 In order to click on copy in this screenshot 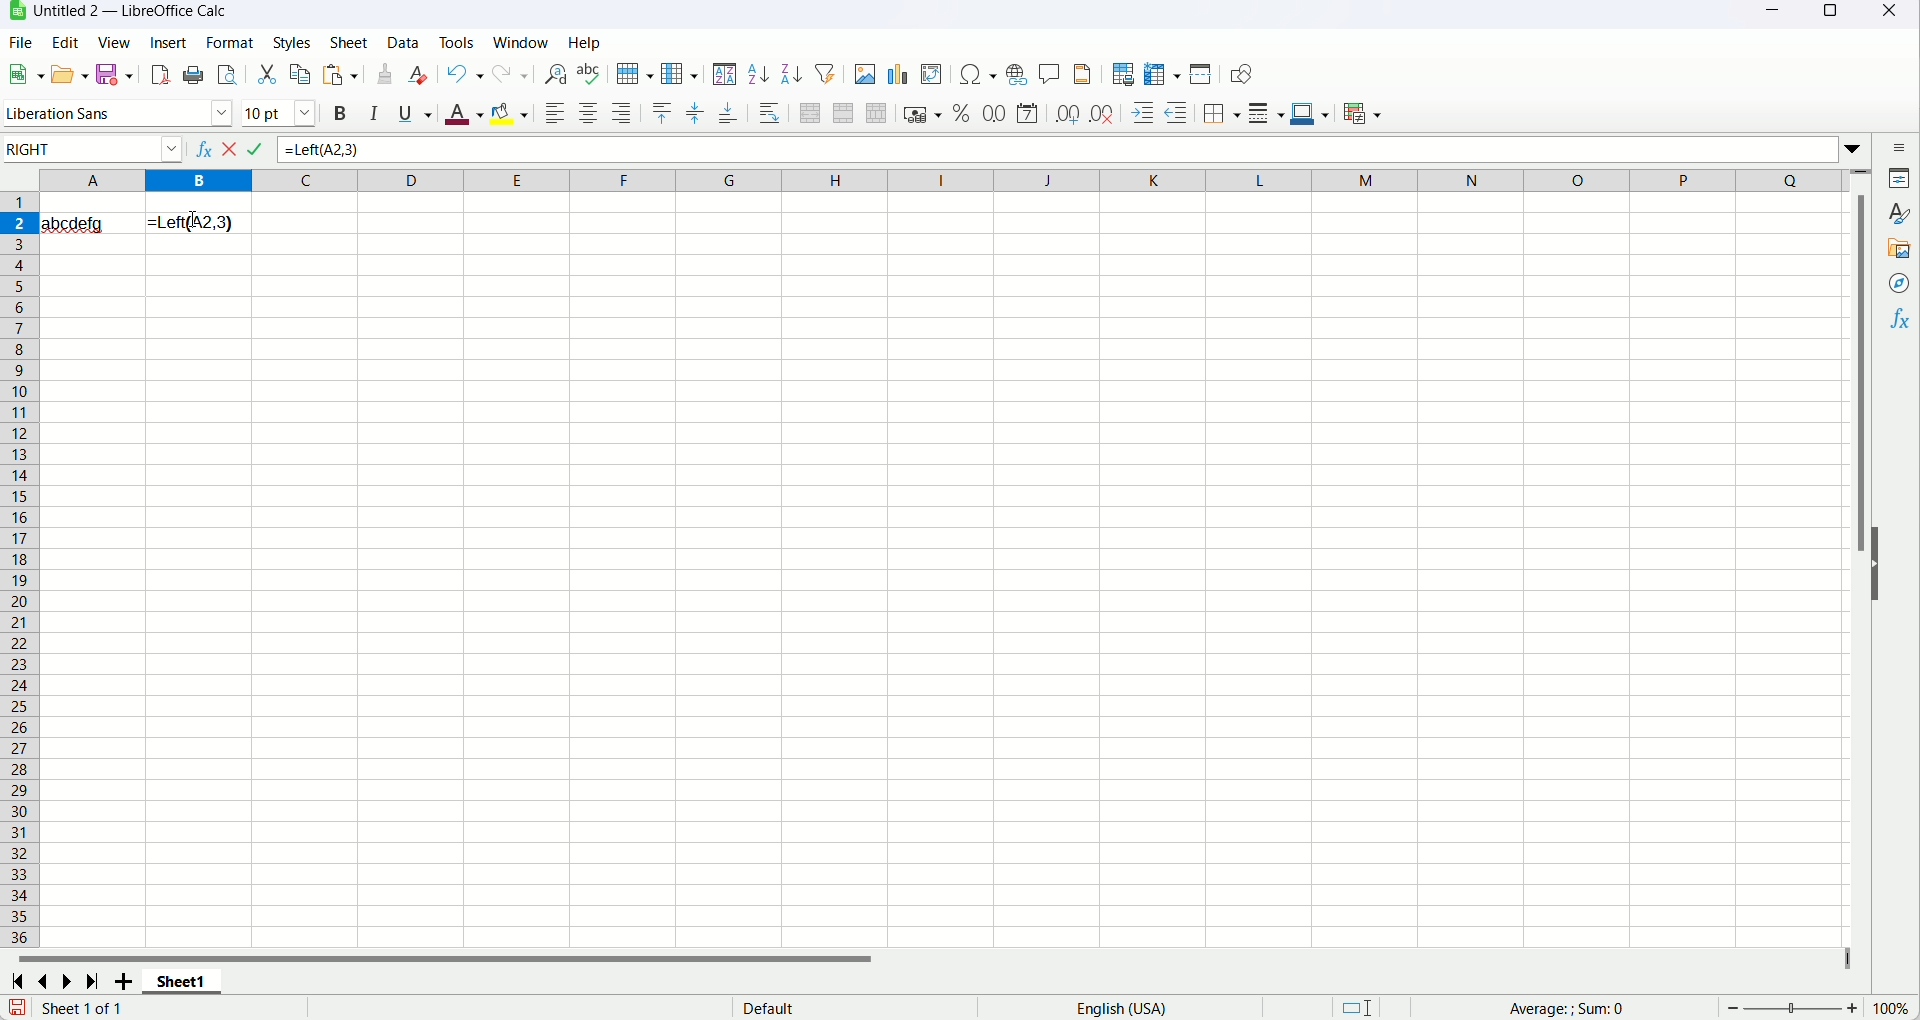, I will do `click(300, 74)`.